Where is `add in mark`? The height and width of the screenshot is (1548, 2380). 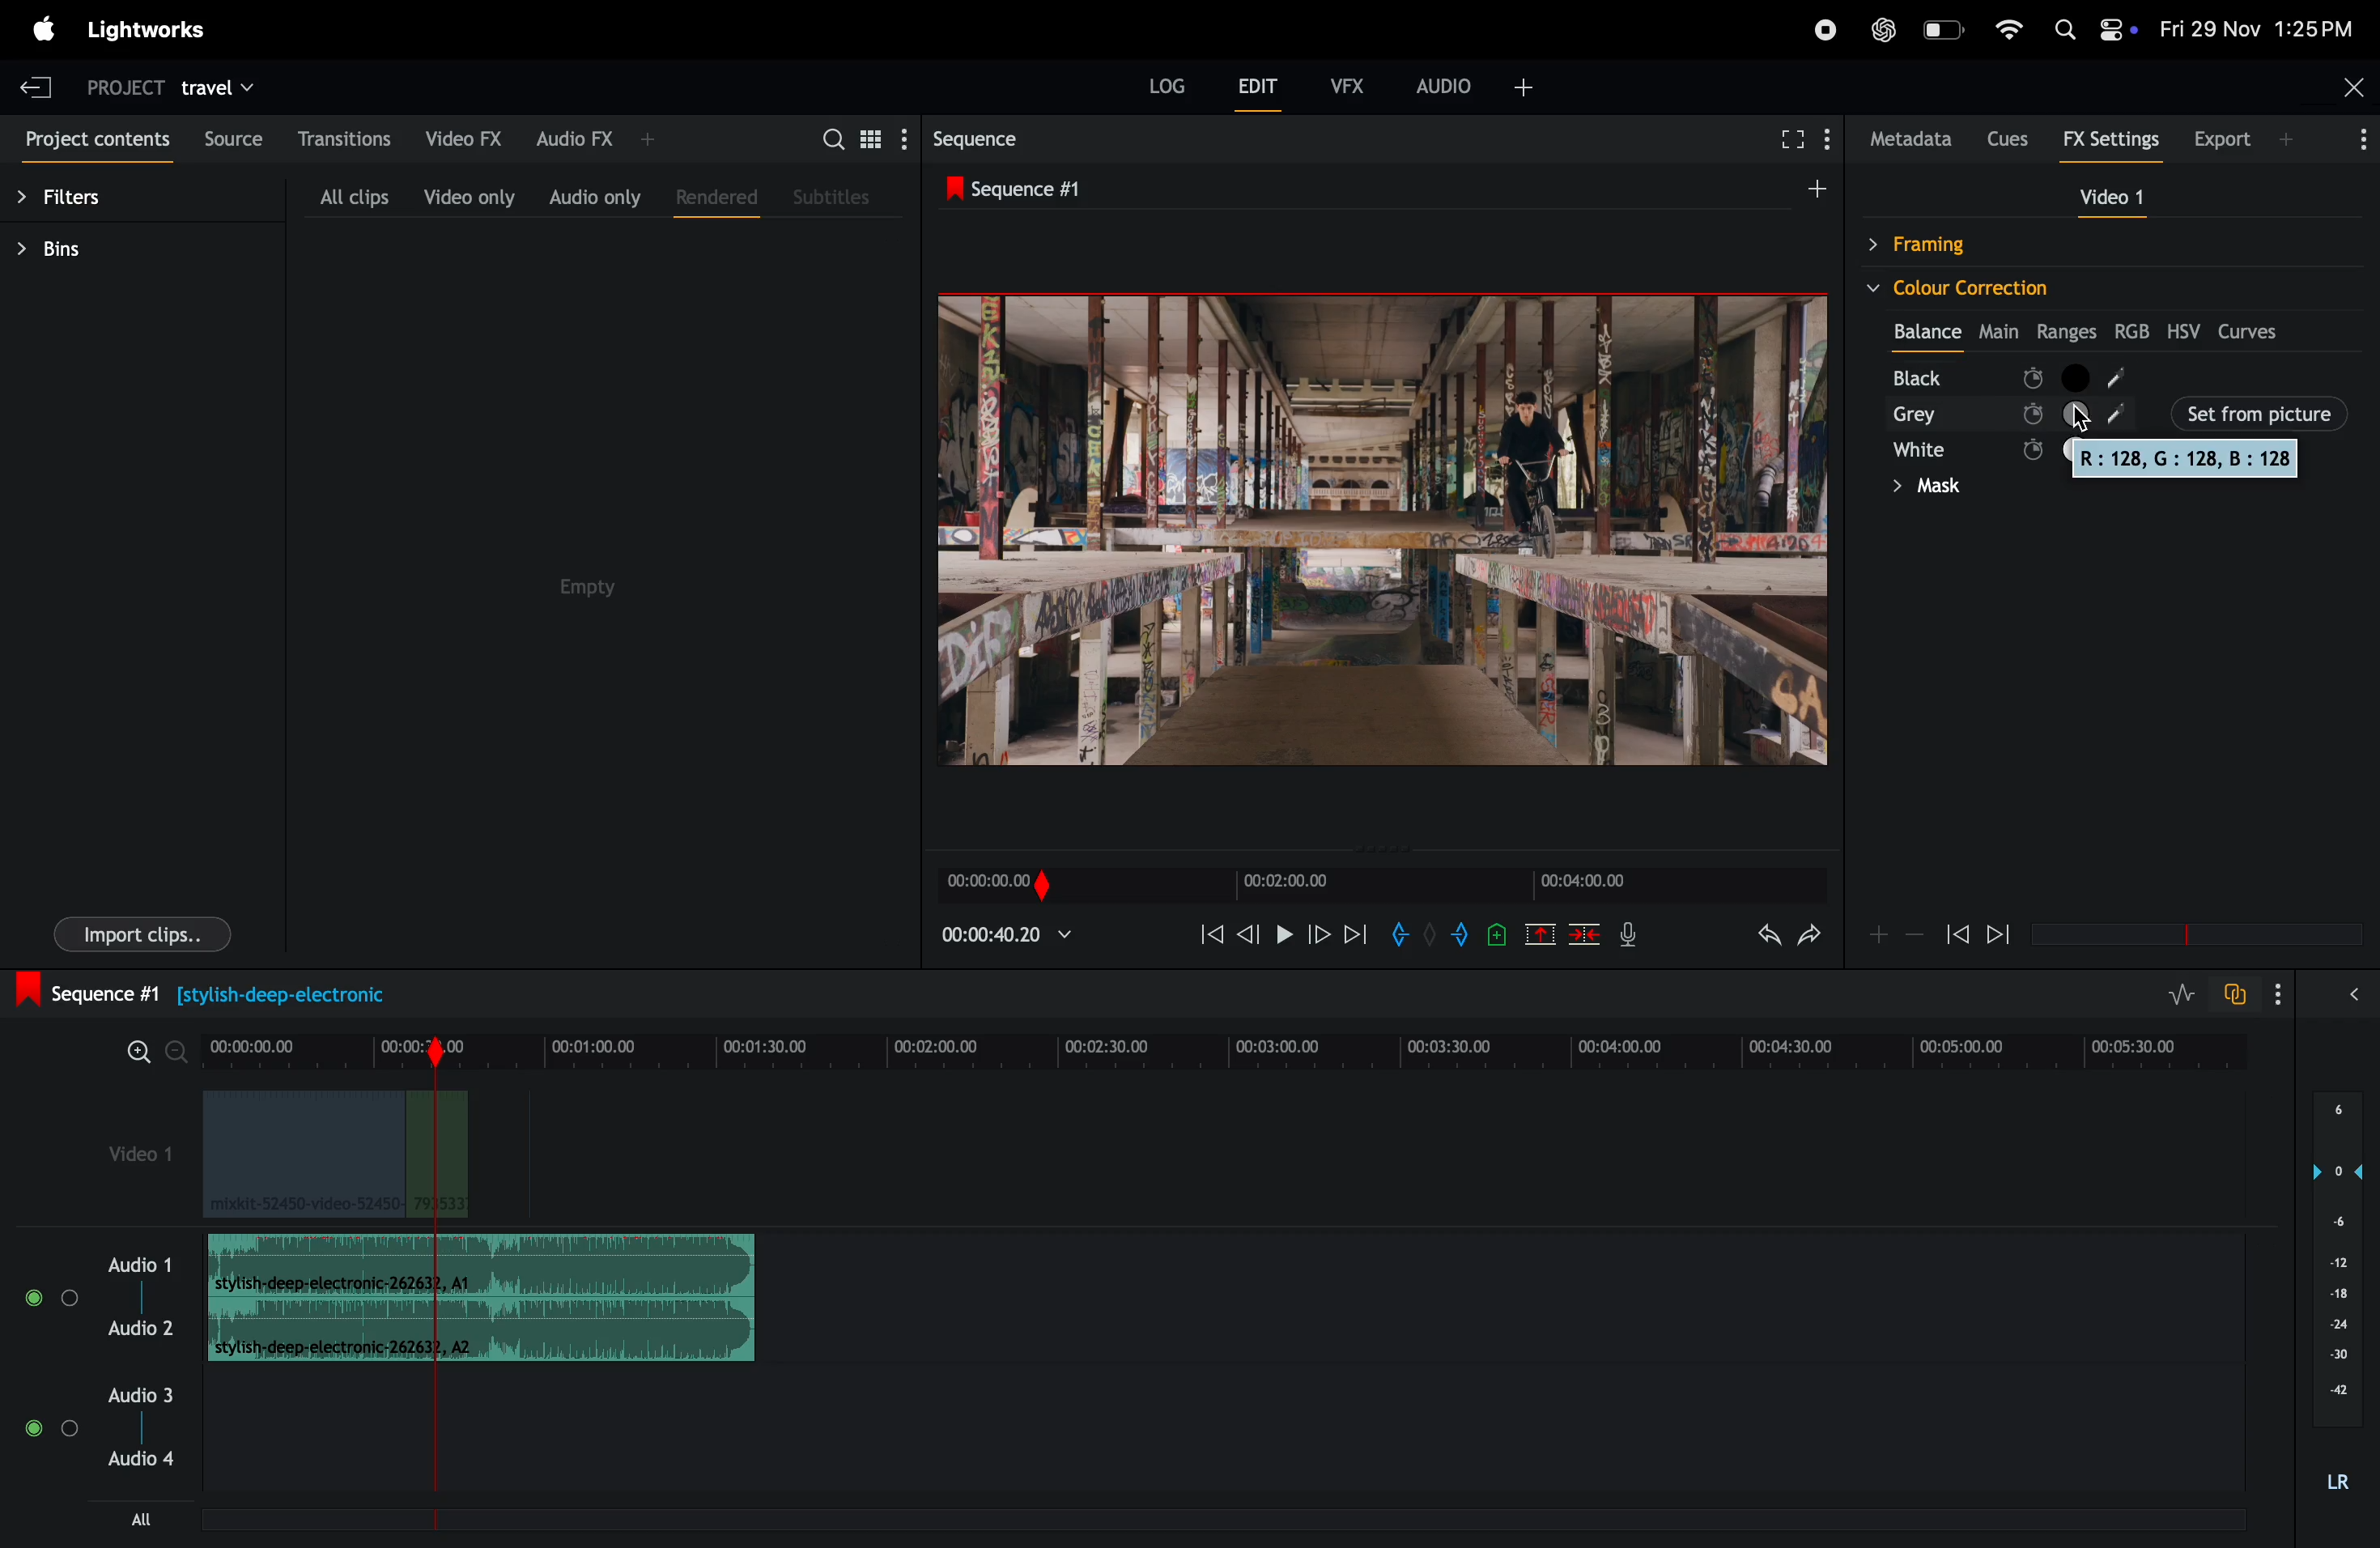
add in mark is located at coordinates (1399, 934).